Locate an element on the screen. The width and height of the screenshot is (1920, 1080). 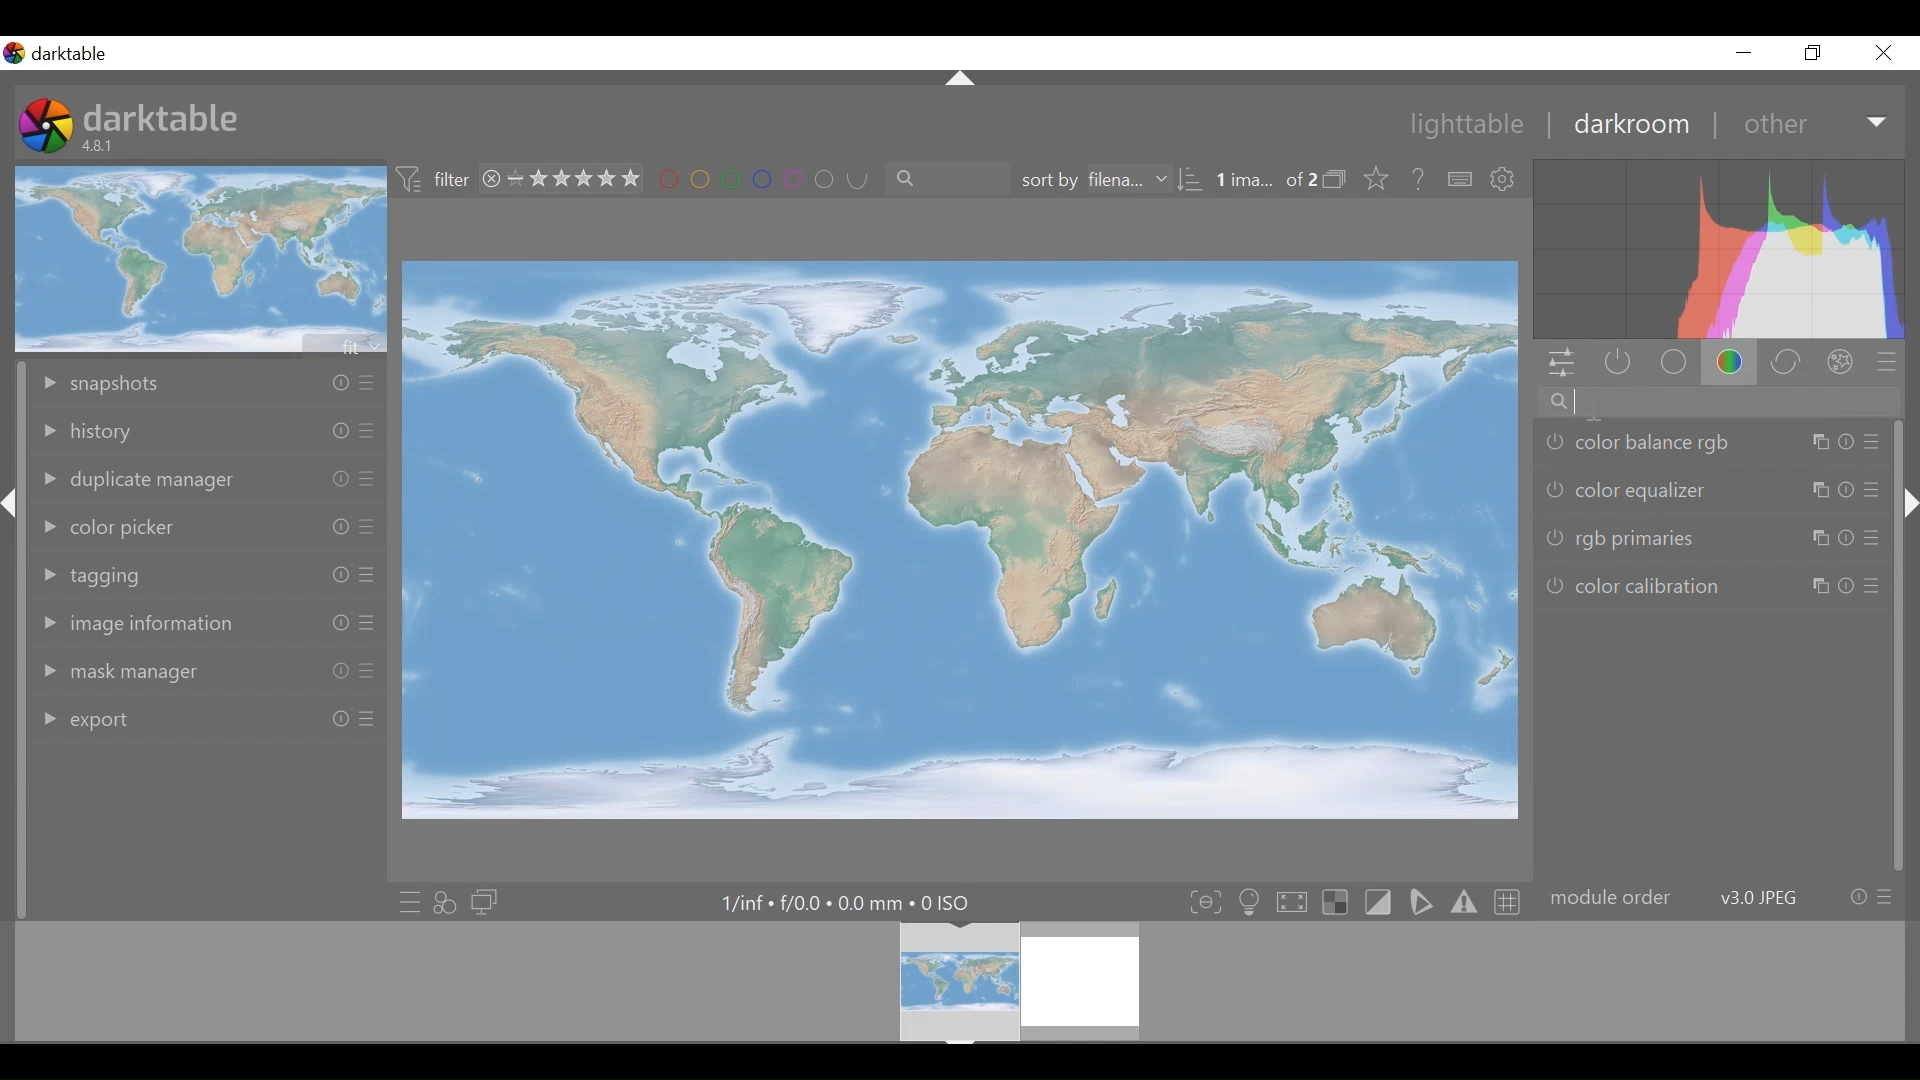
vertical scroll bar is located at coordinates (1903, 704).